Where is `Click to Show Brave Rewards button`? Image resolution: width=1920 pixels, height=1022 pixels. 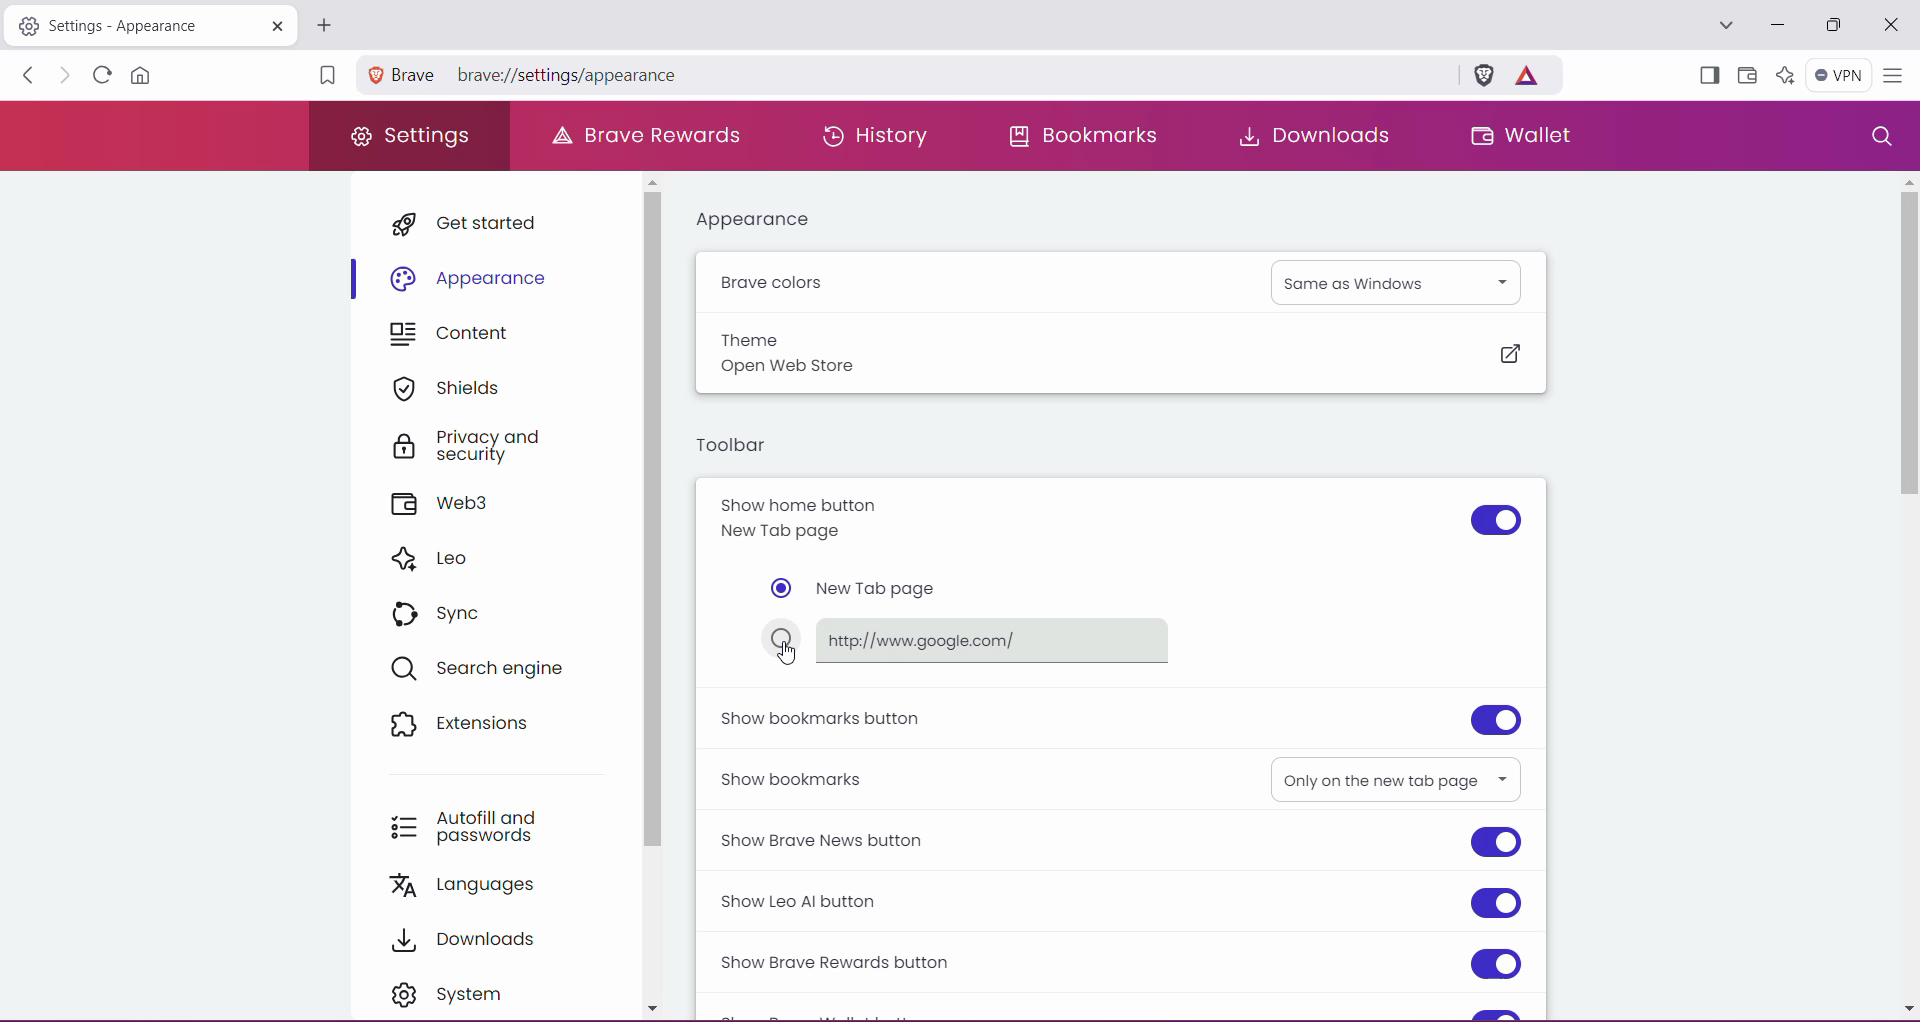 Click to Show Brave Rewards button is located at coordinates (1495, 965).